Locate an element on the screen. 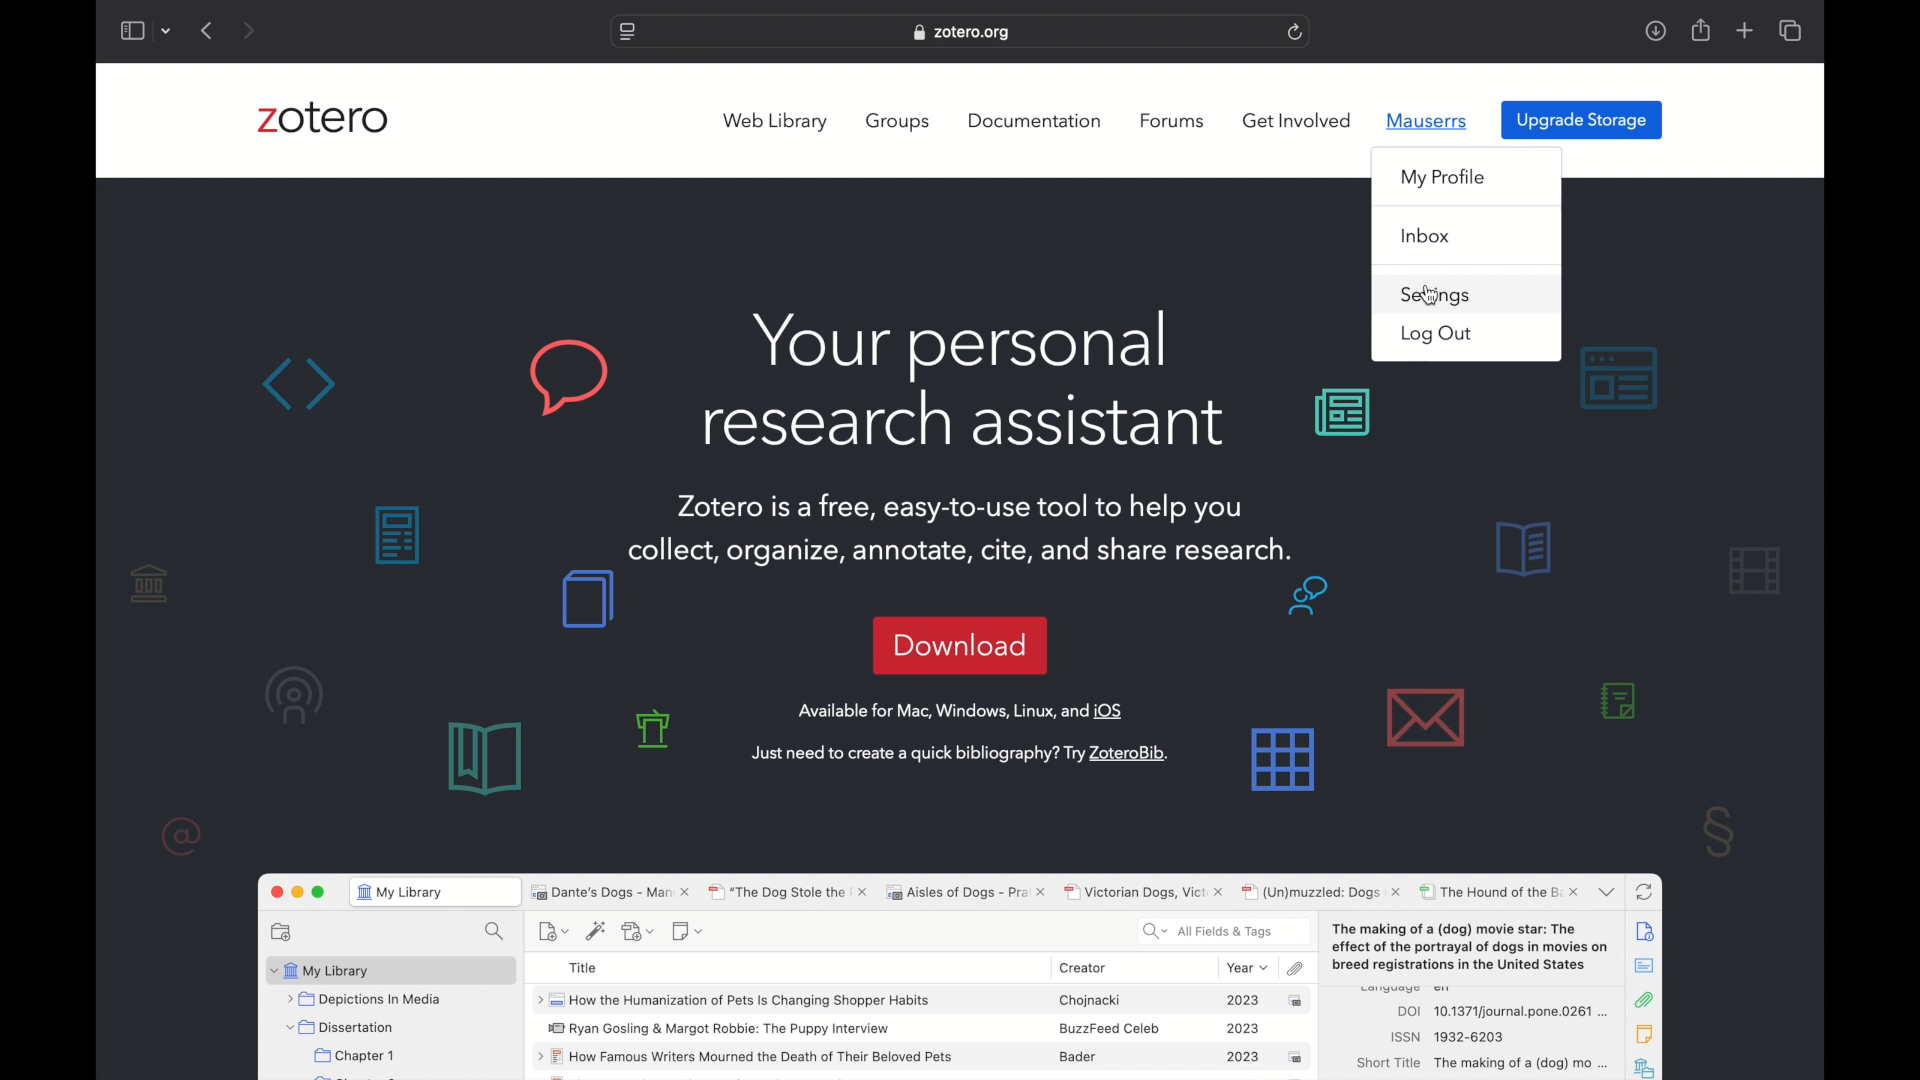 The height and width of the screenshot is (1080, 1920). my profile is located at coordinates (1444, 178).